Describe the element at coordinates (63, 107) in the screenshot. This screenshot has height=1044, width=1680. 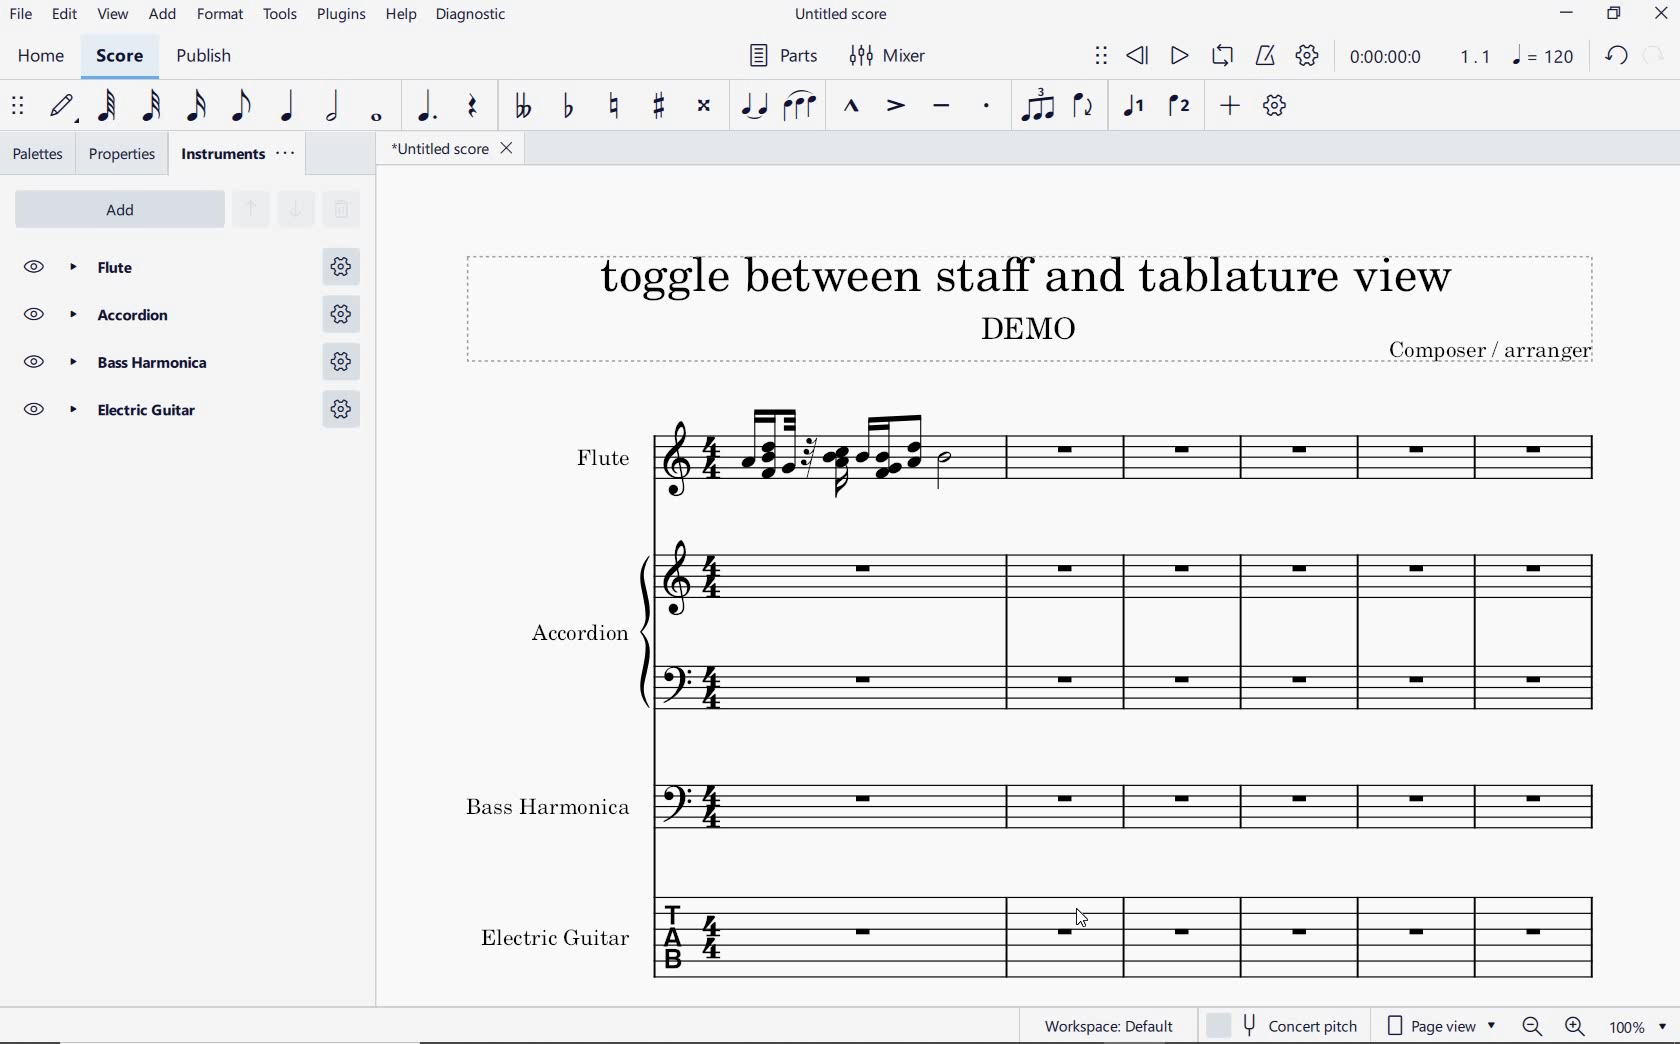
I see `default (step time)` at that location.